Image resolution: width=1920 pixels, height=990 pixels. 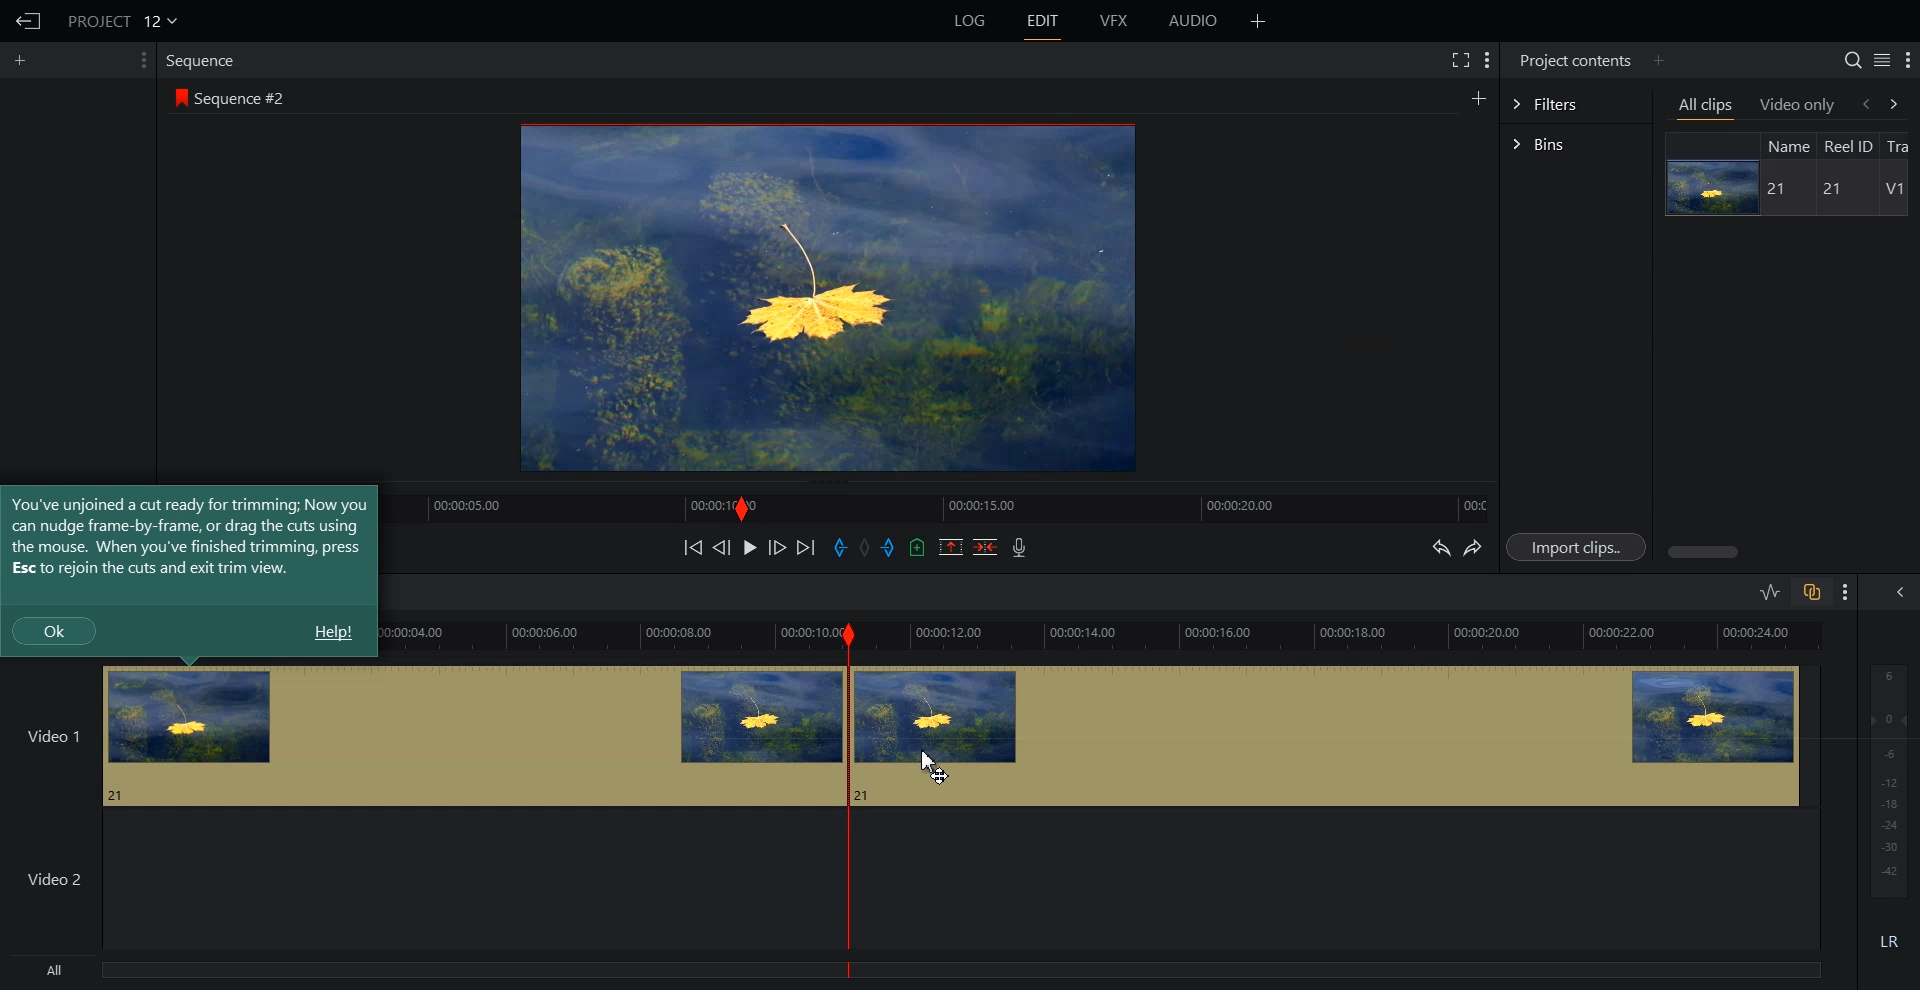 What do you see at coordinates (1771, 591) in the screenshot?
I see `Toggle audio level editing` at bounding box center [1771, 591].